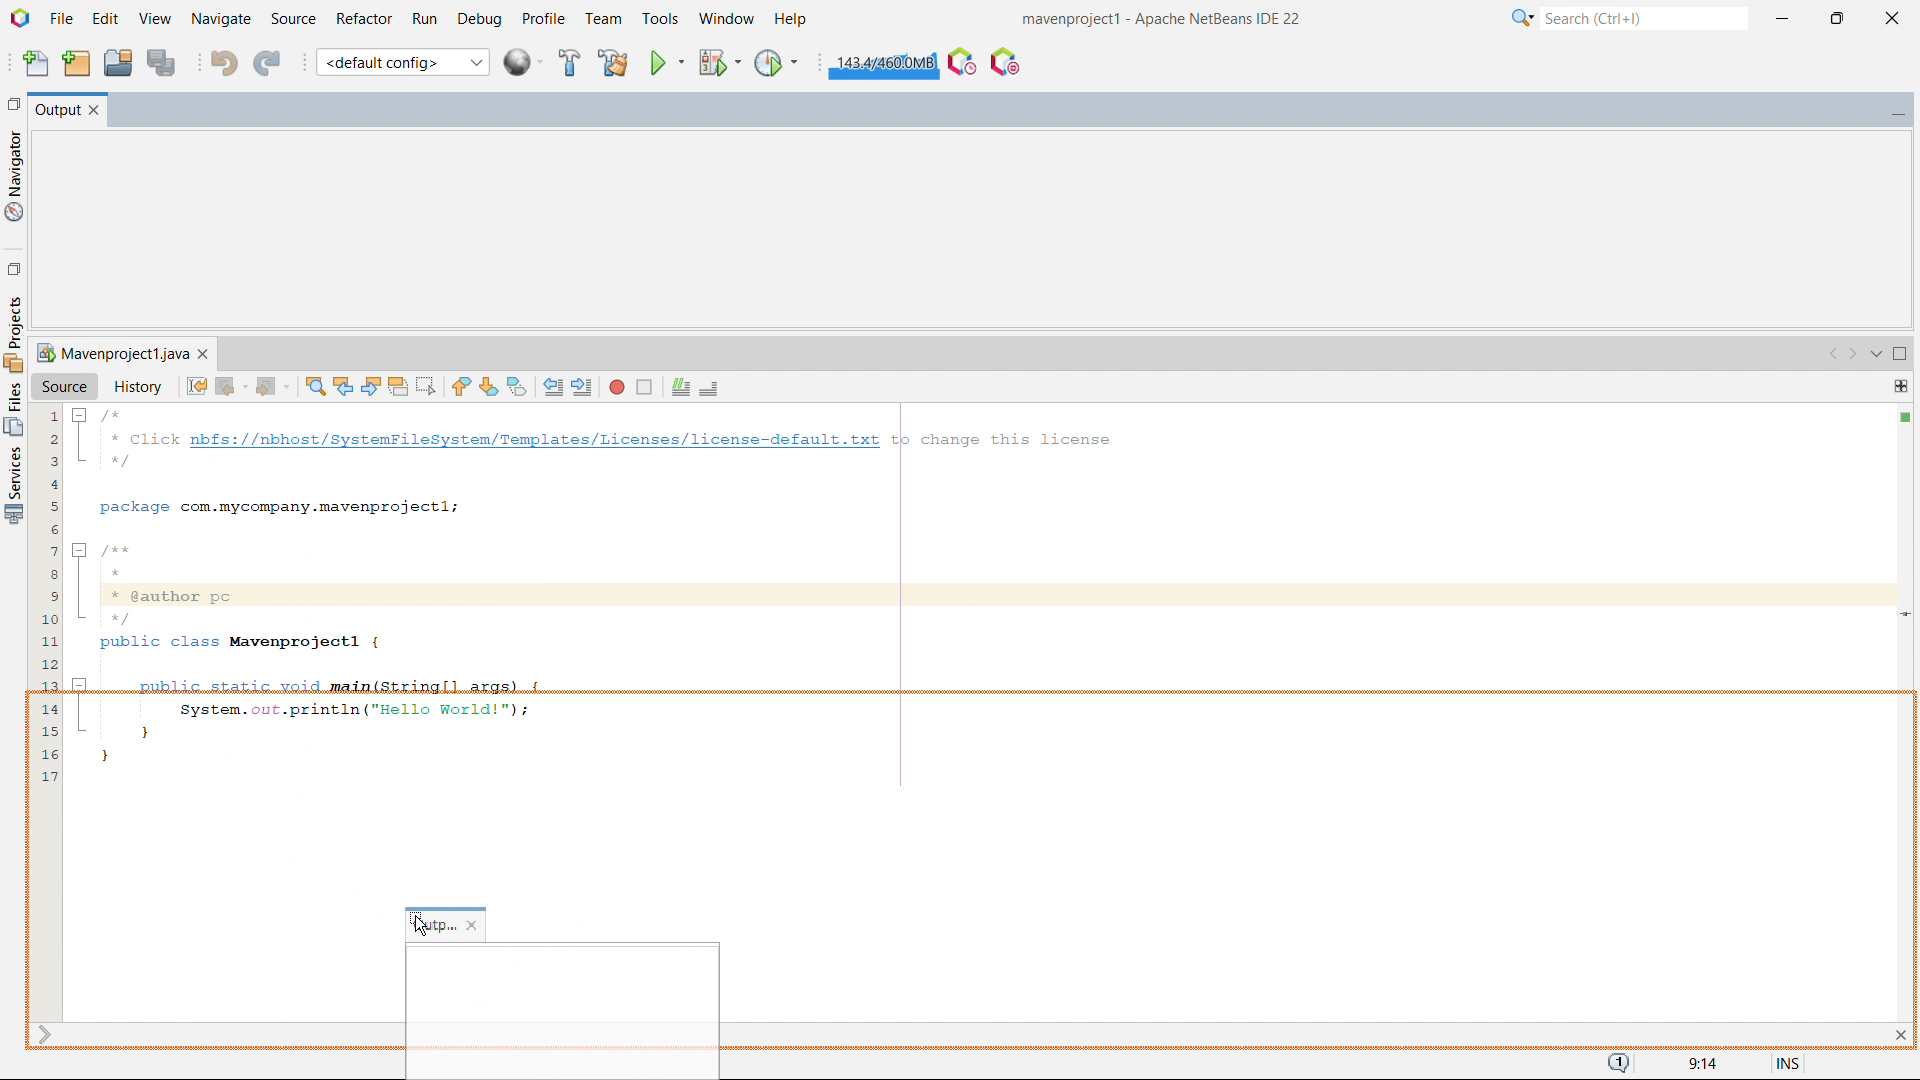  Describe the element at coordinates (197, 385) in the screenshot. I see `last edit` at that location.